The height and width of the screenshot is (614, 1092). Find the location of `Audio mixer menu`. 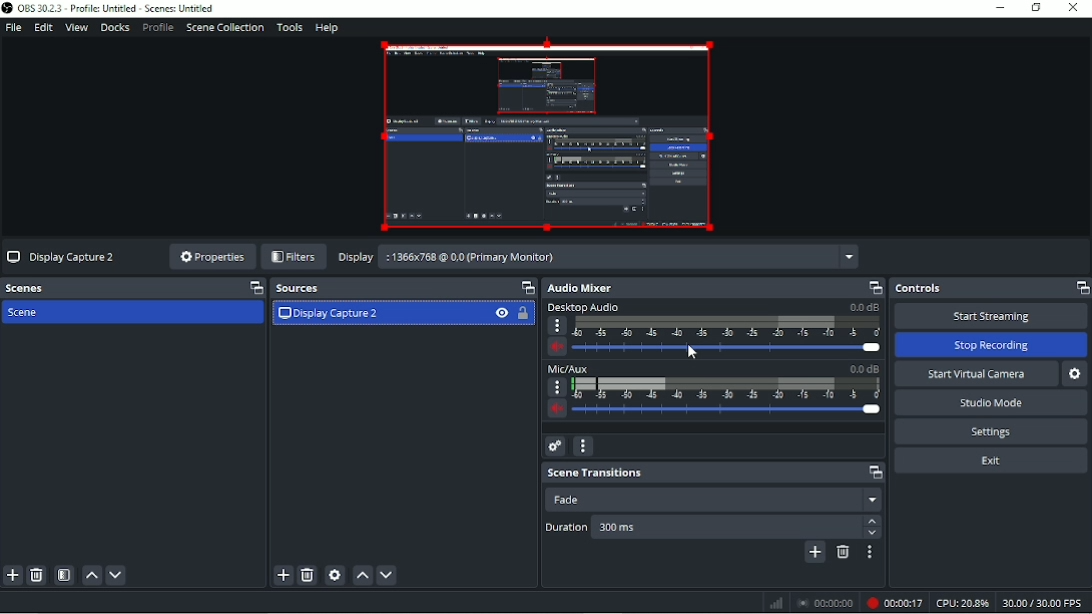

Audio mixer menu is located at coordinates (583, 446).